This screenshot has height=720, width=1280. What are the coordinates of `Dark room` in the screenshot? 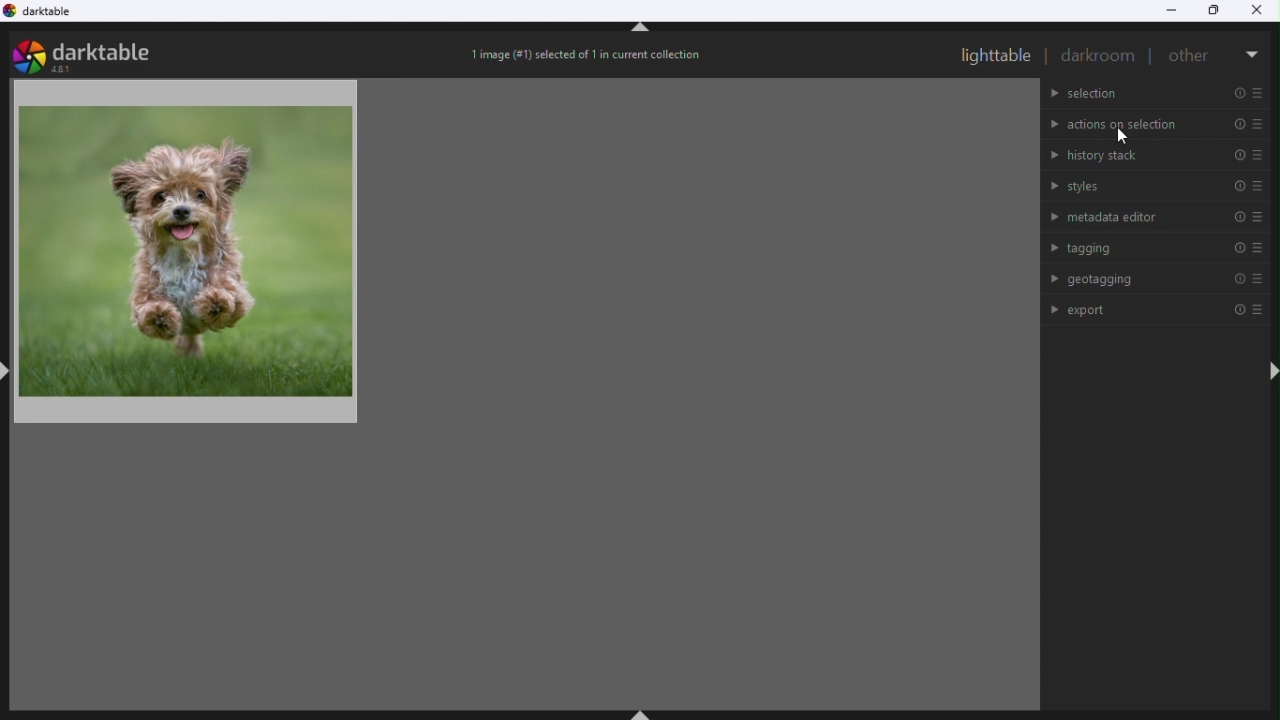 It's located at (1099, 56).